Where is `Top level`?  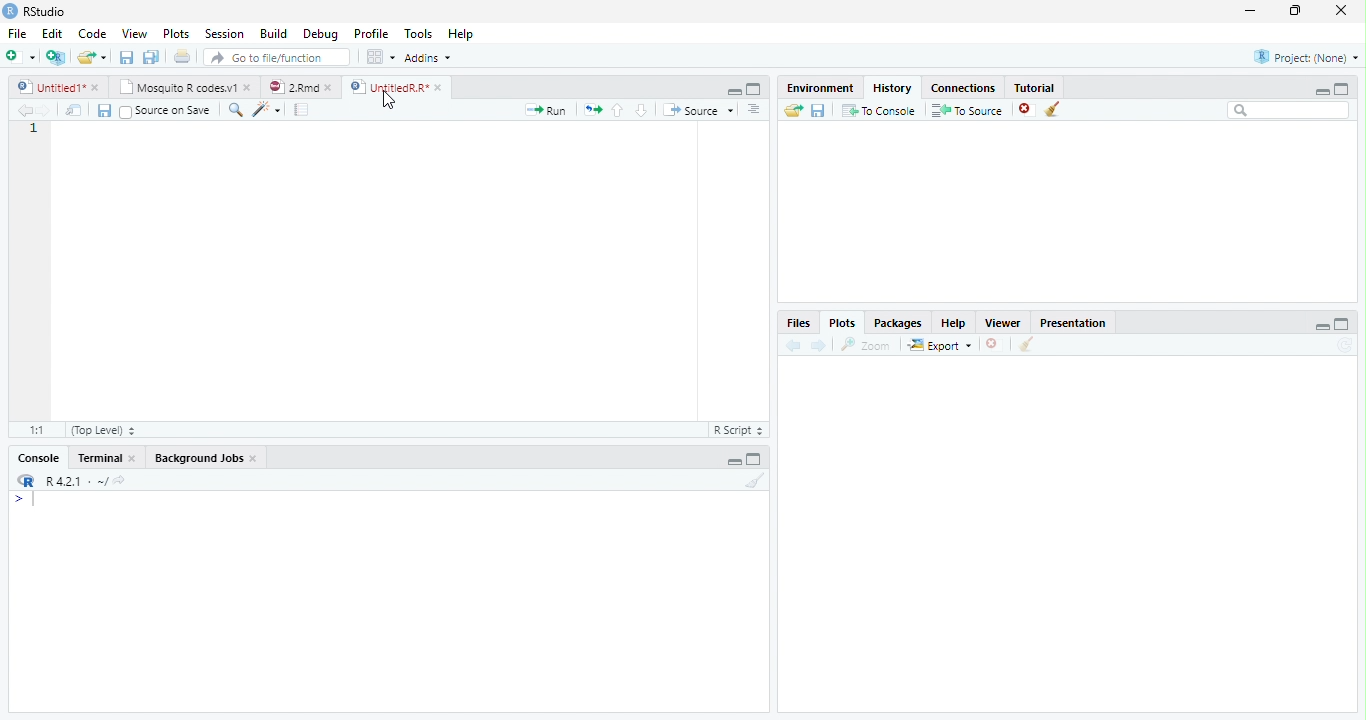
Top level is located at coordinates (104, 431).